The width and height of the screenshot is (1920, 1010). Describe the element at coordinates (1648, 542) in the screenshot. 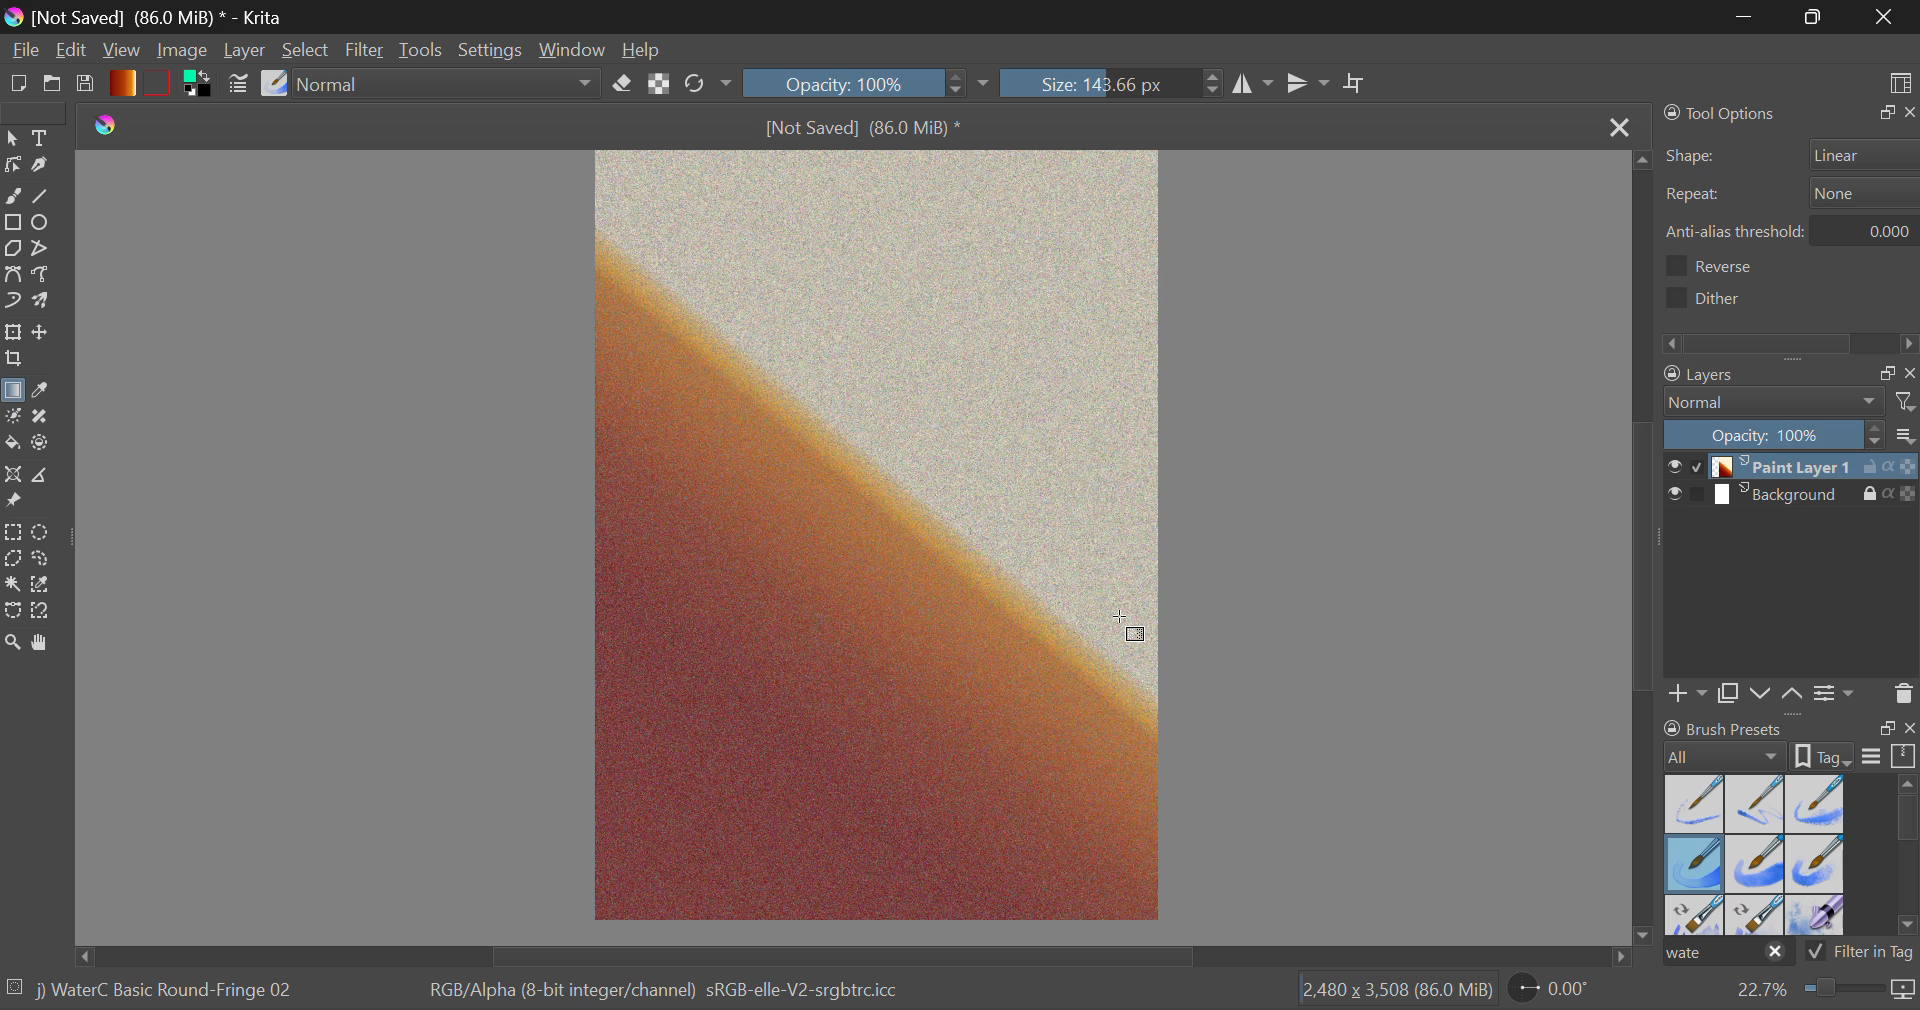

I see `Scroll Bar` at that location.